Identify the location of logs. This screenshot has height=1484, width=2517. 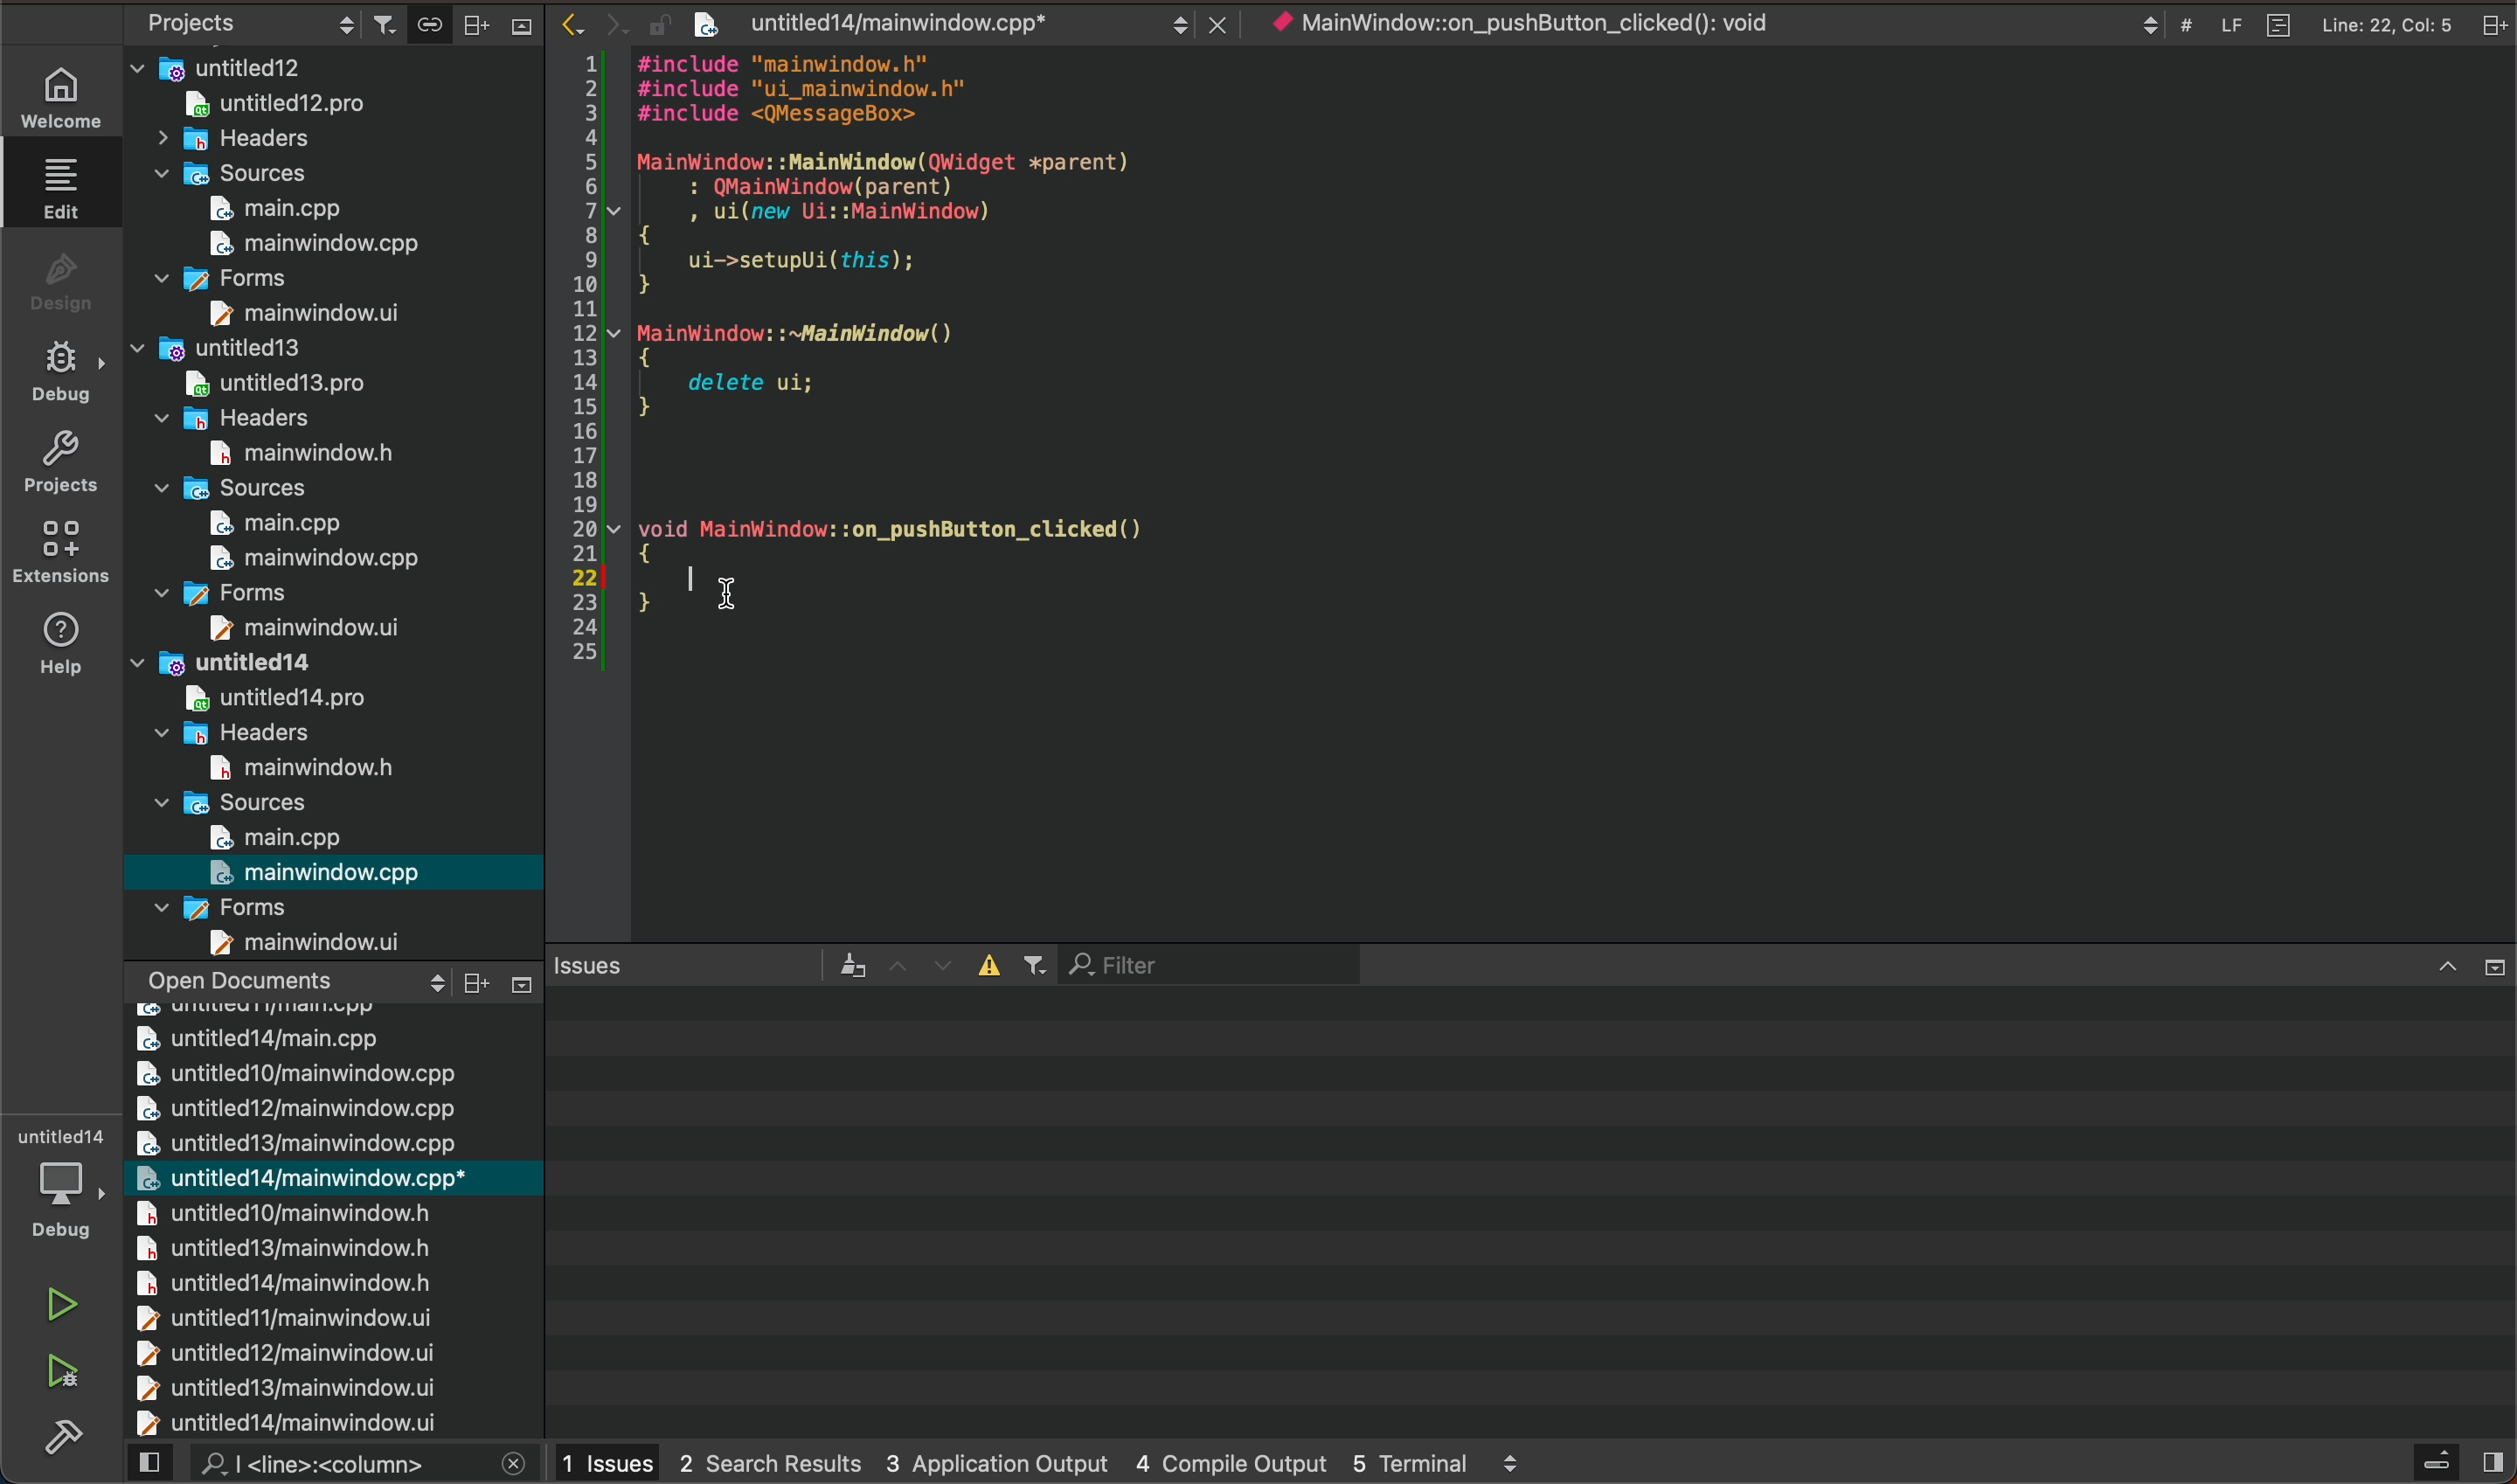
(1047, 1464).